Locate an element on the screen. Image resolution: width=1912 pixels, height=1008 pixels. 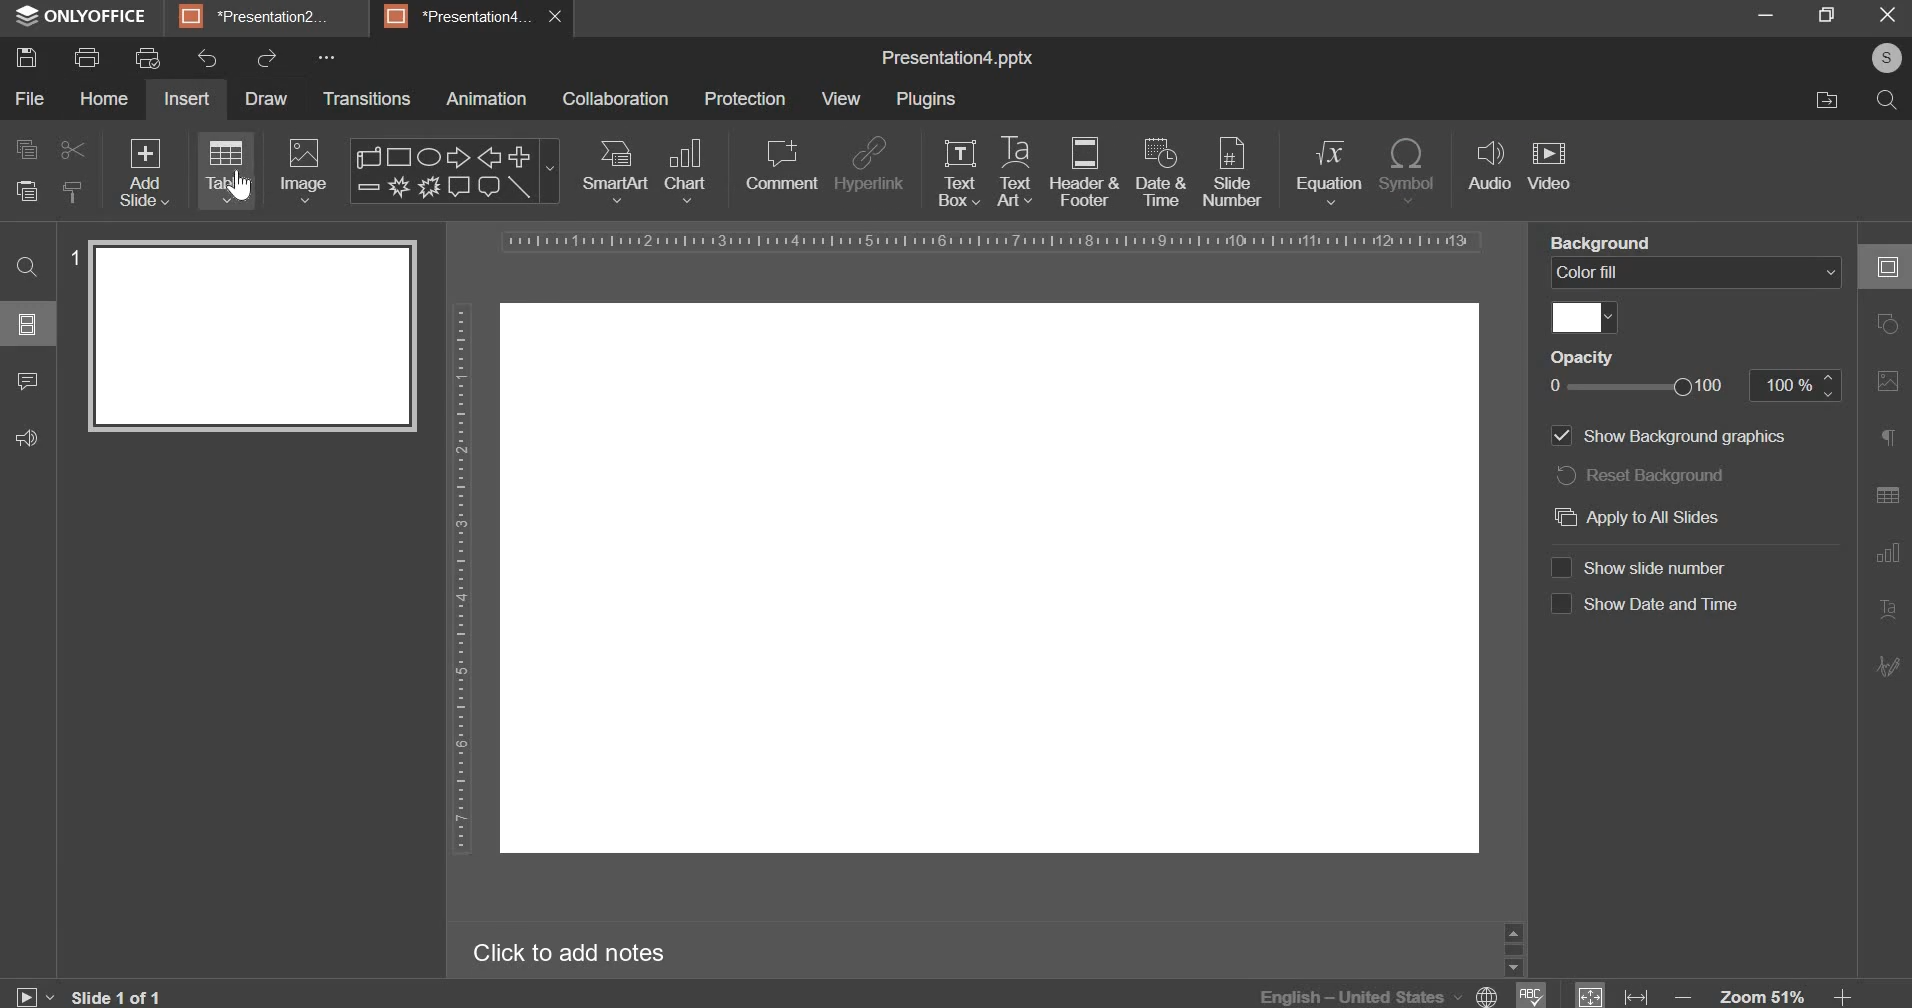
zoom is located at coordinates (1763, 996).